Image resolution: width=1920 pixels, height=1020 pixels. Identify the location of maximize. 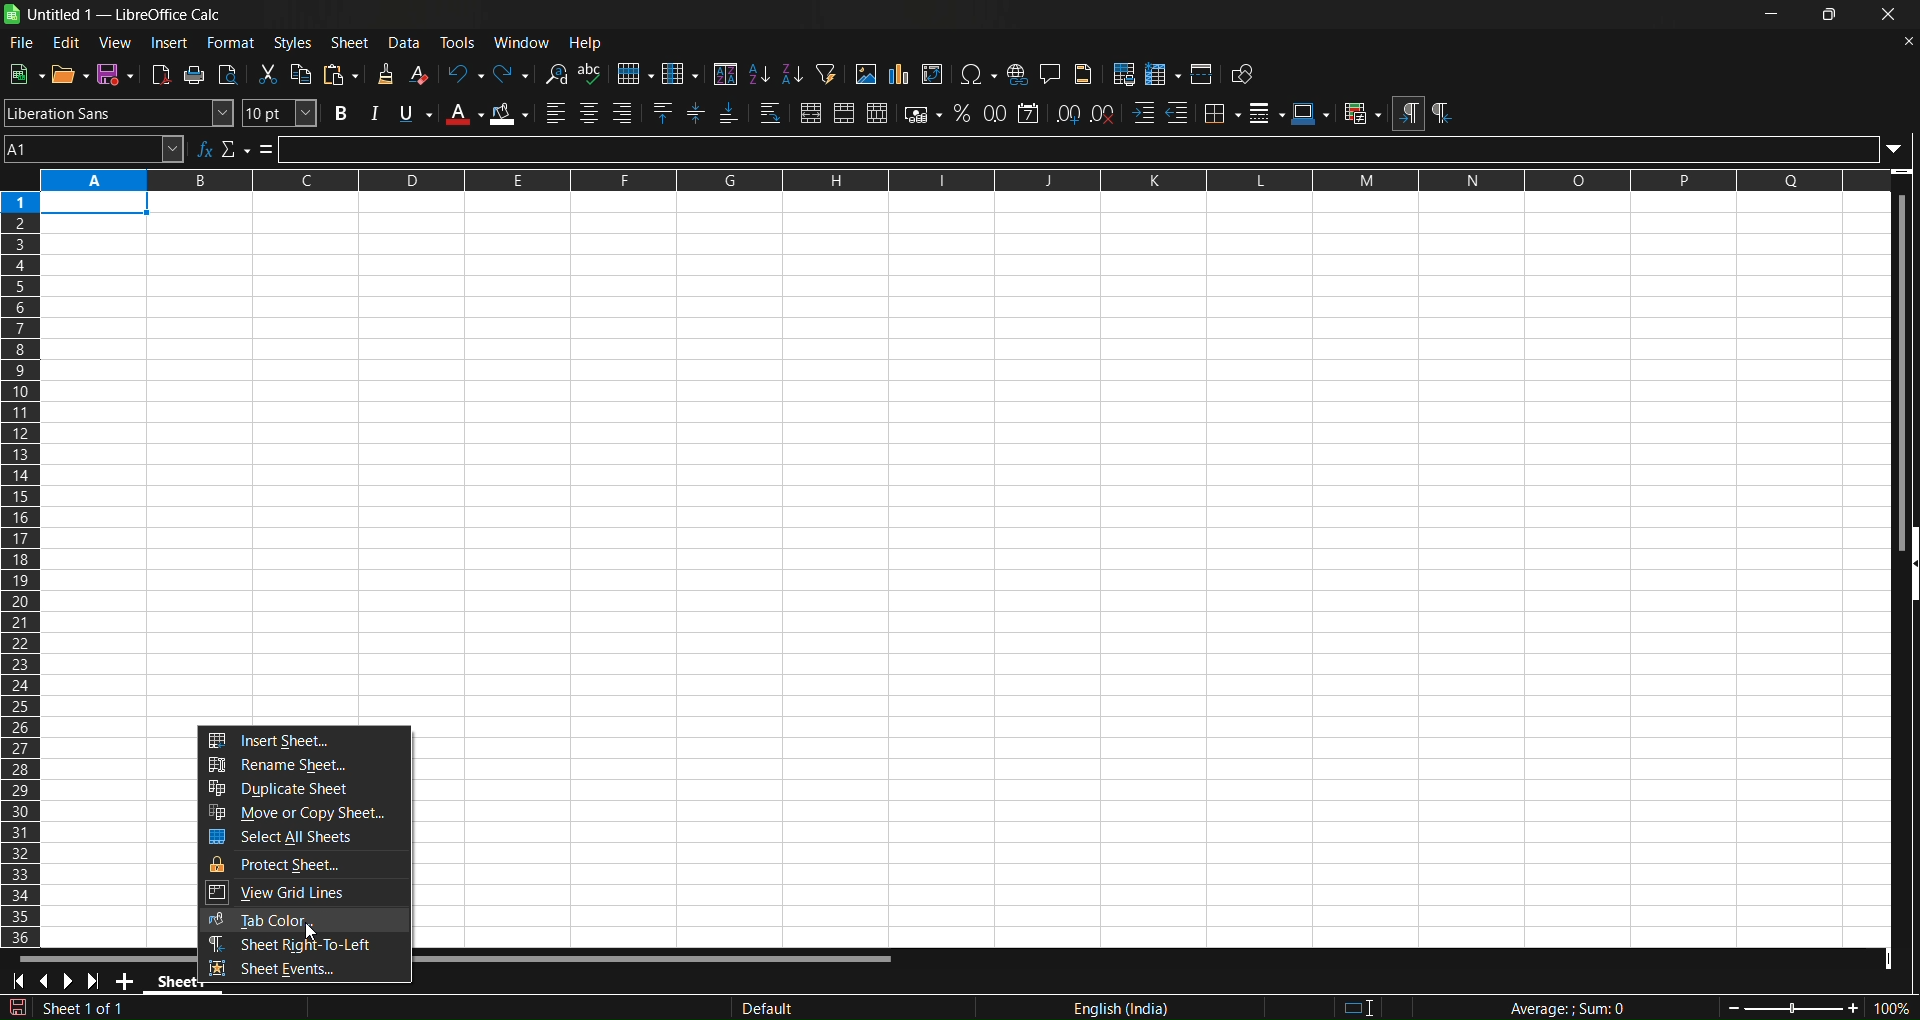
(1834, 16).